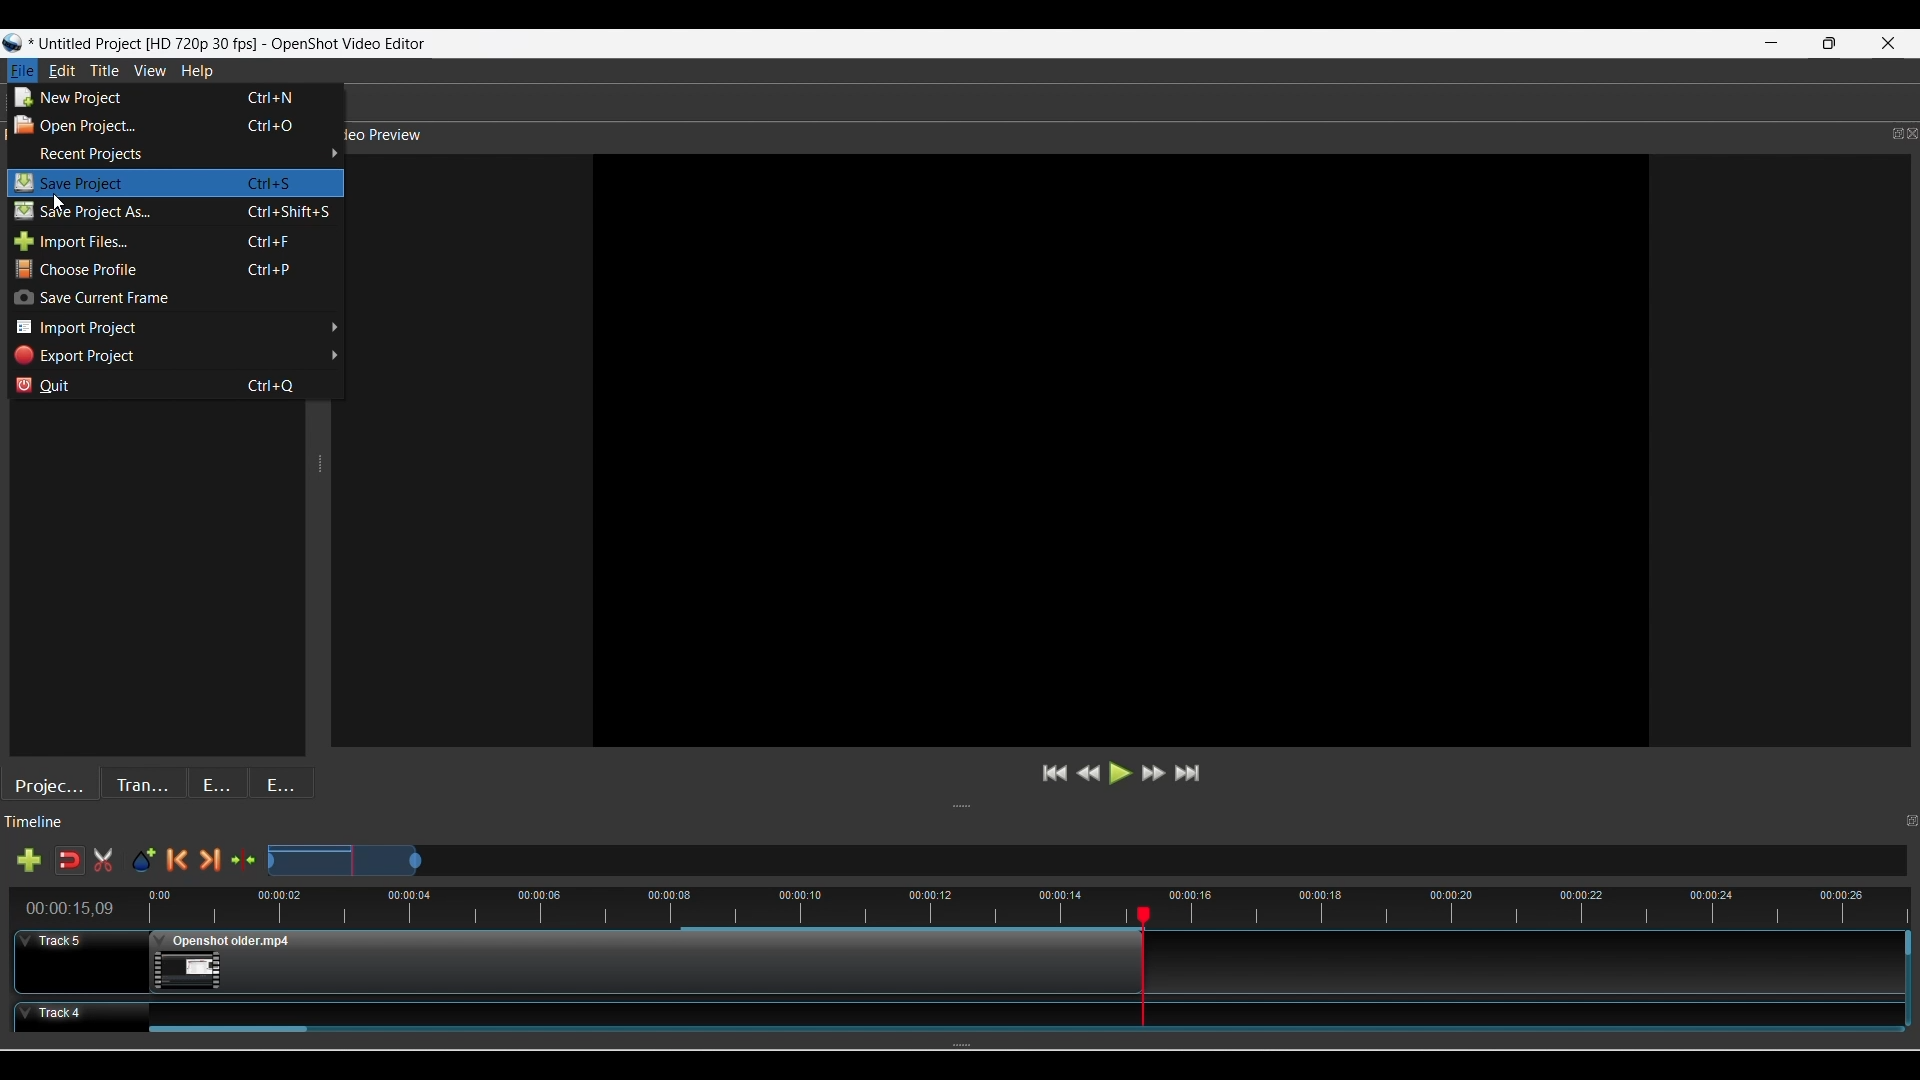  What do you see at coordinates (145, 44) in the screenshot?
I see `Project Name` at bounding box center [145, 44].